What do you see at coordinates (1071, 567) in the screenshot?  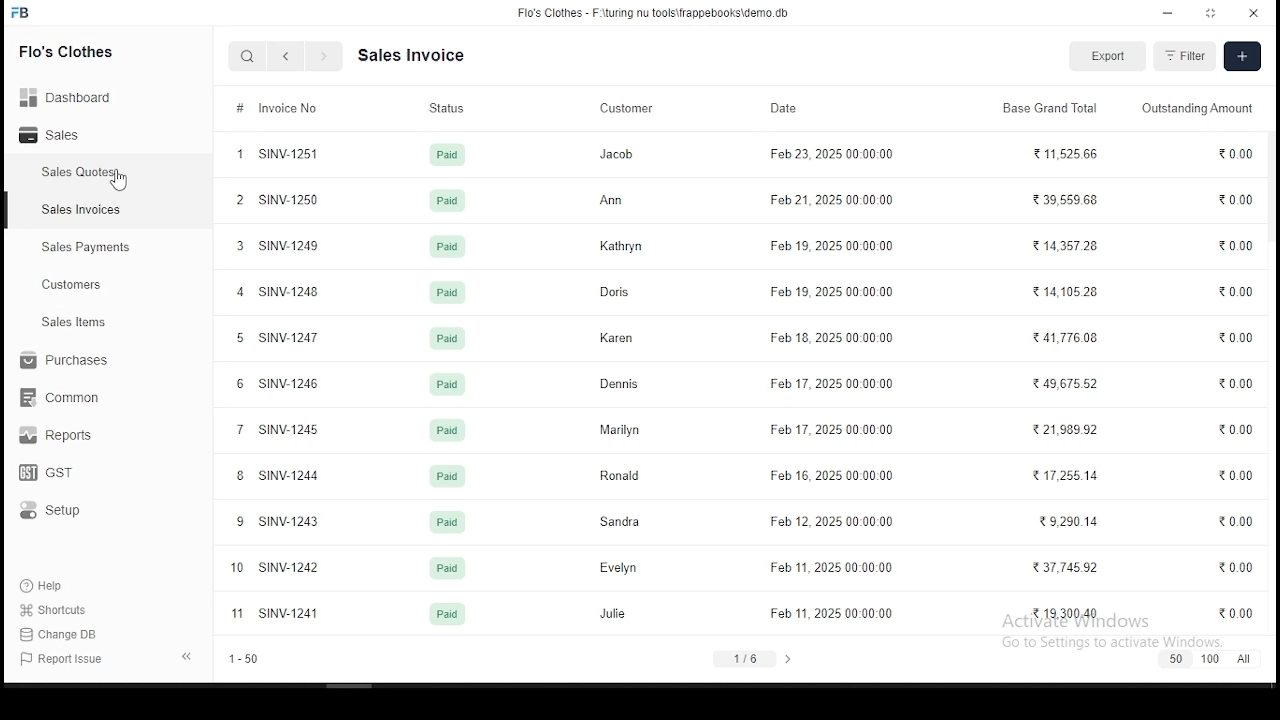 I see `37.74592` at bounding box center [1071, 567].